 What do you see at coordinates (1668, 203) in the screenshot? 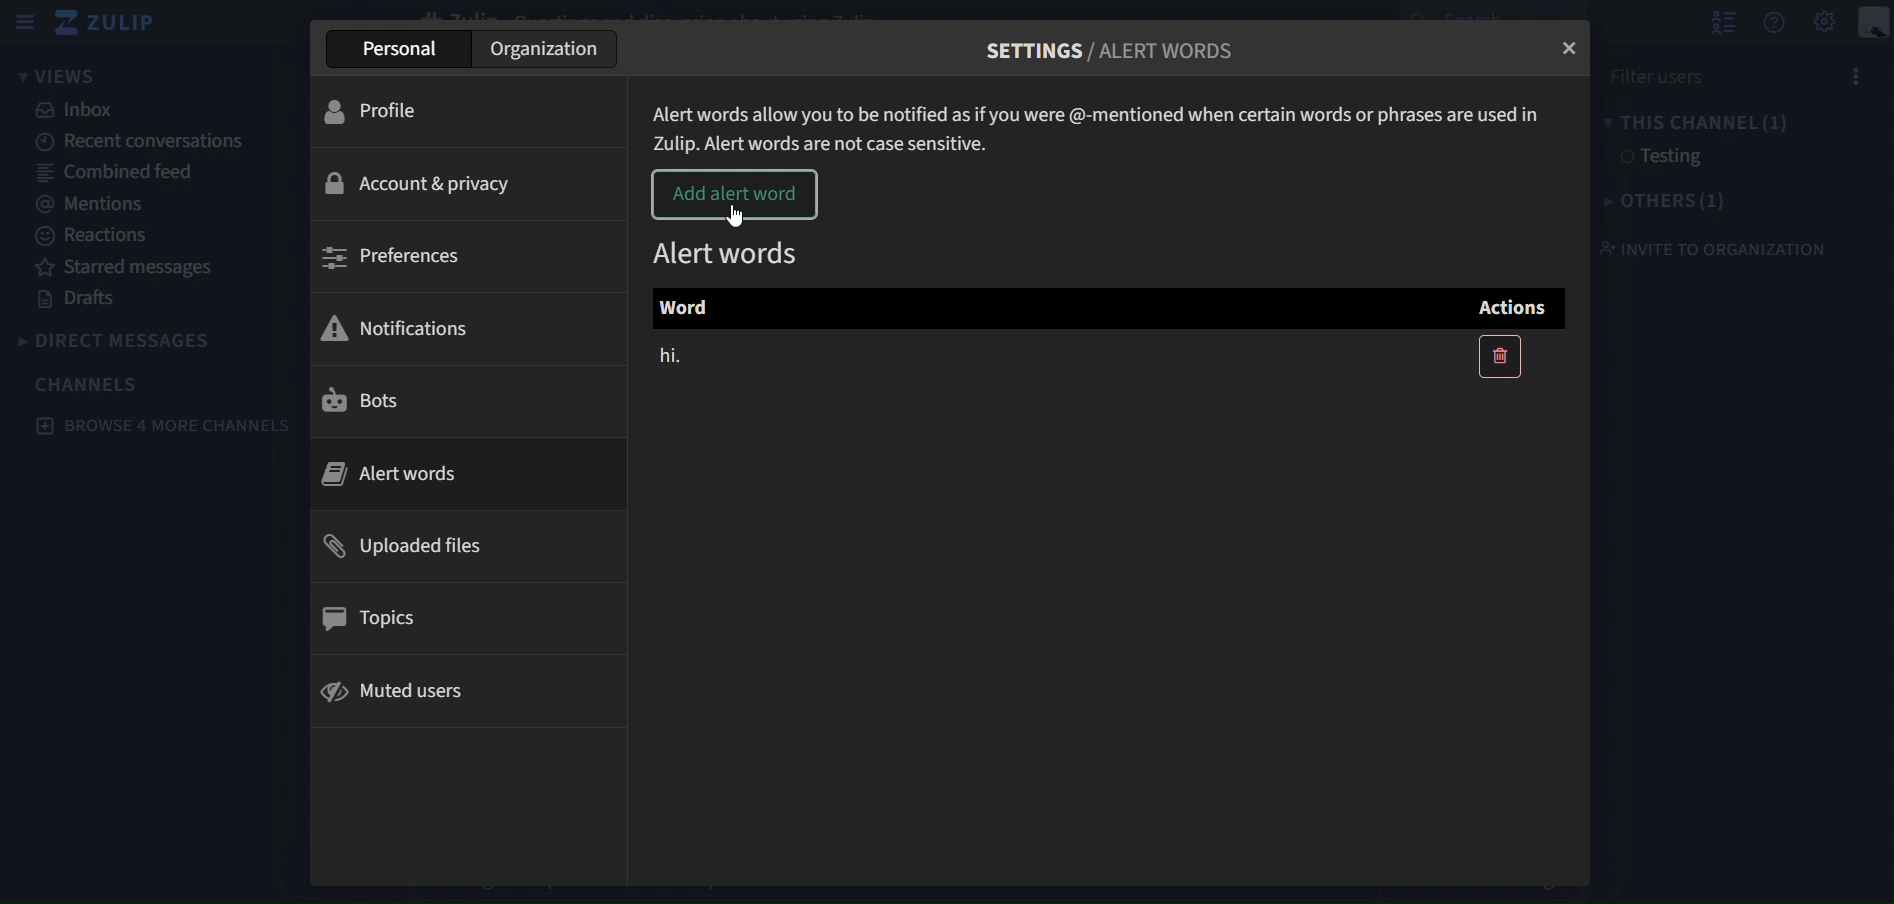
I see `others(1)` at bounding box center [1668, 203].